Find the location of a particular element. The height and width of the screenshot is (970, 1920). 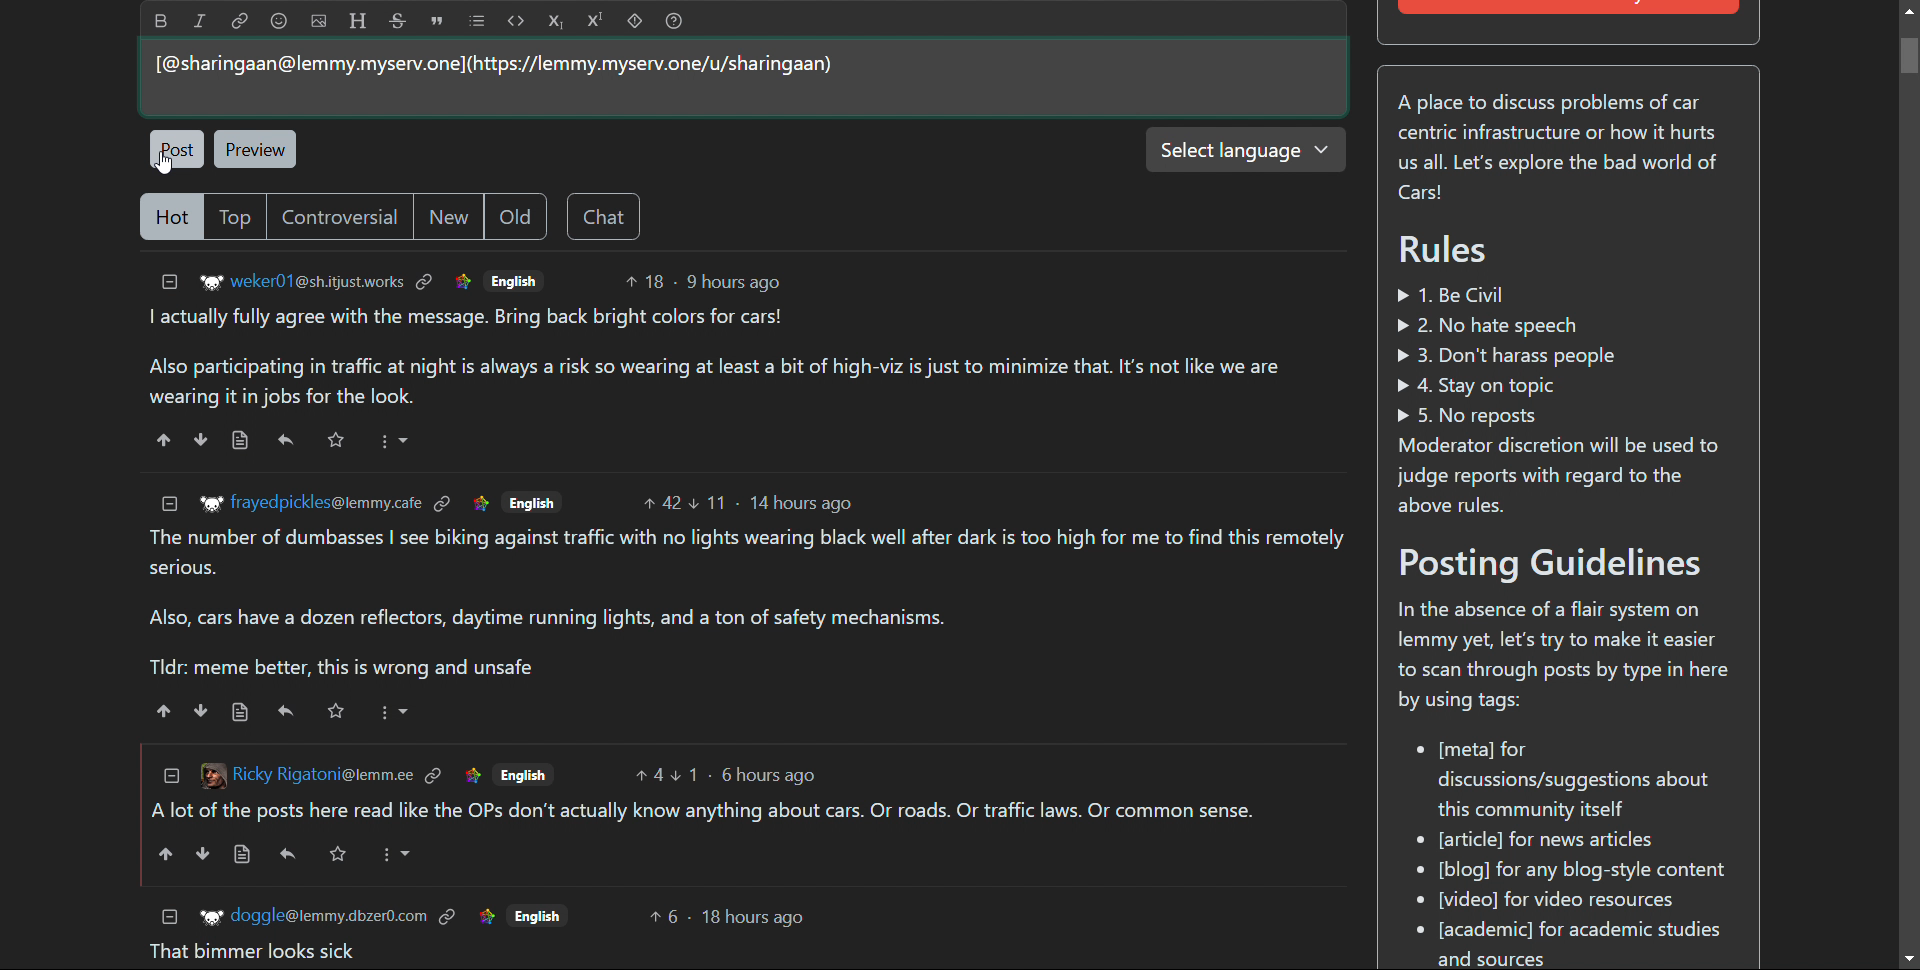

6 hours ago is located at coordinates (771, 775).